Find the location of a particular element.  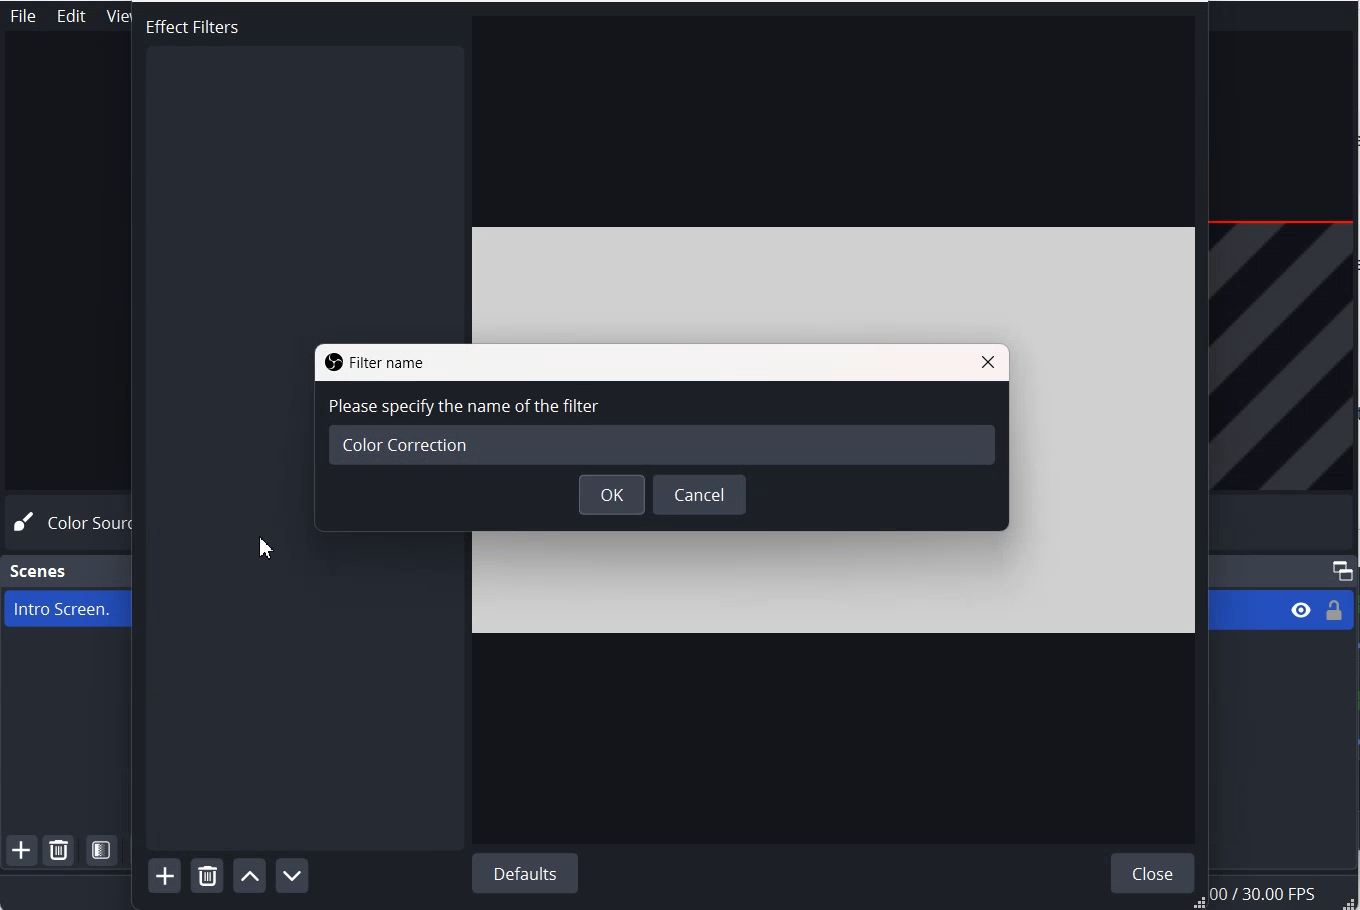

Add Scene is located at coordinates (21, 851).